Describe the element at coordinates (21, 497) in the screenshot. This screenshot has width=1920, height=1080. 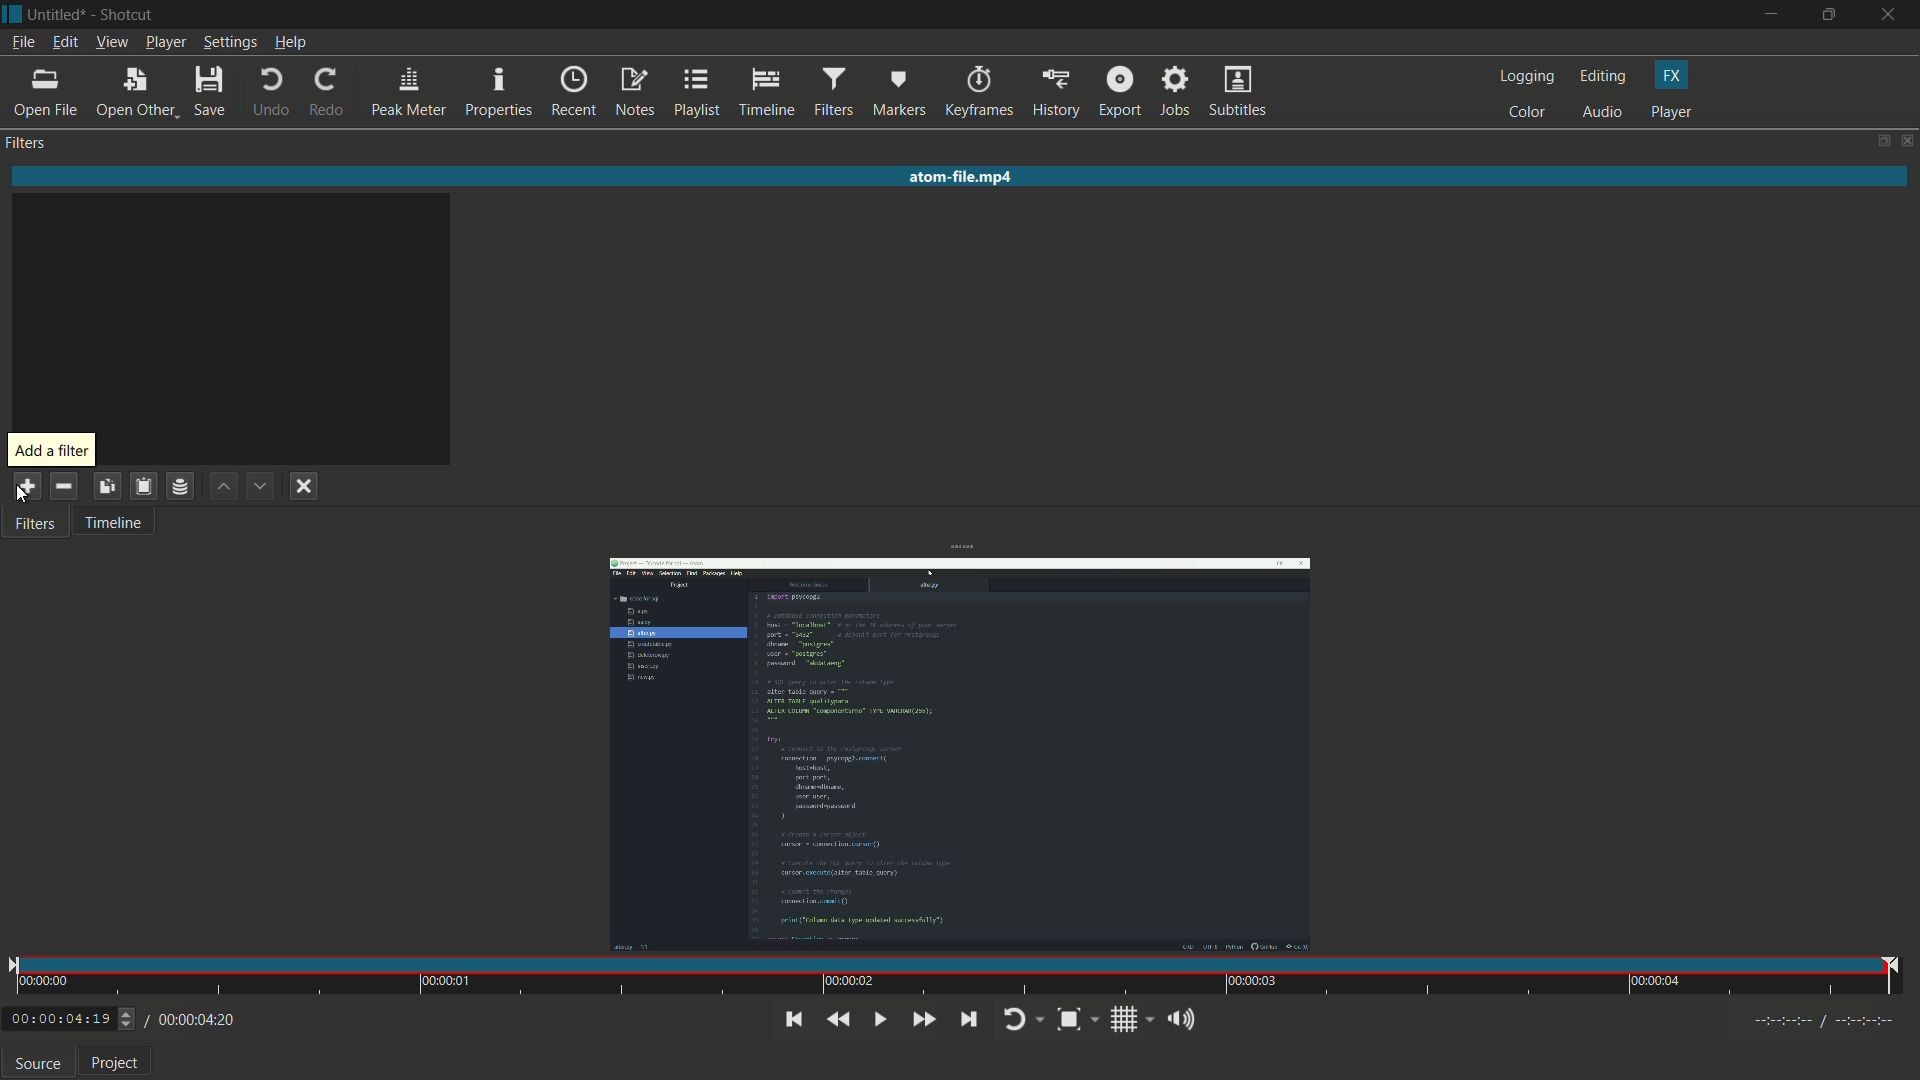
I see `cursor` at that location.